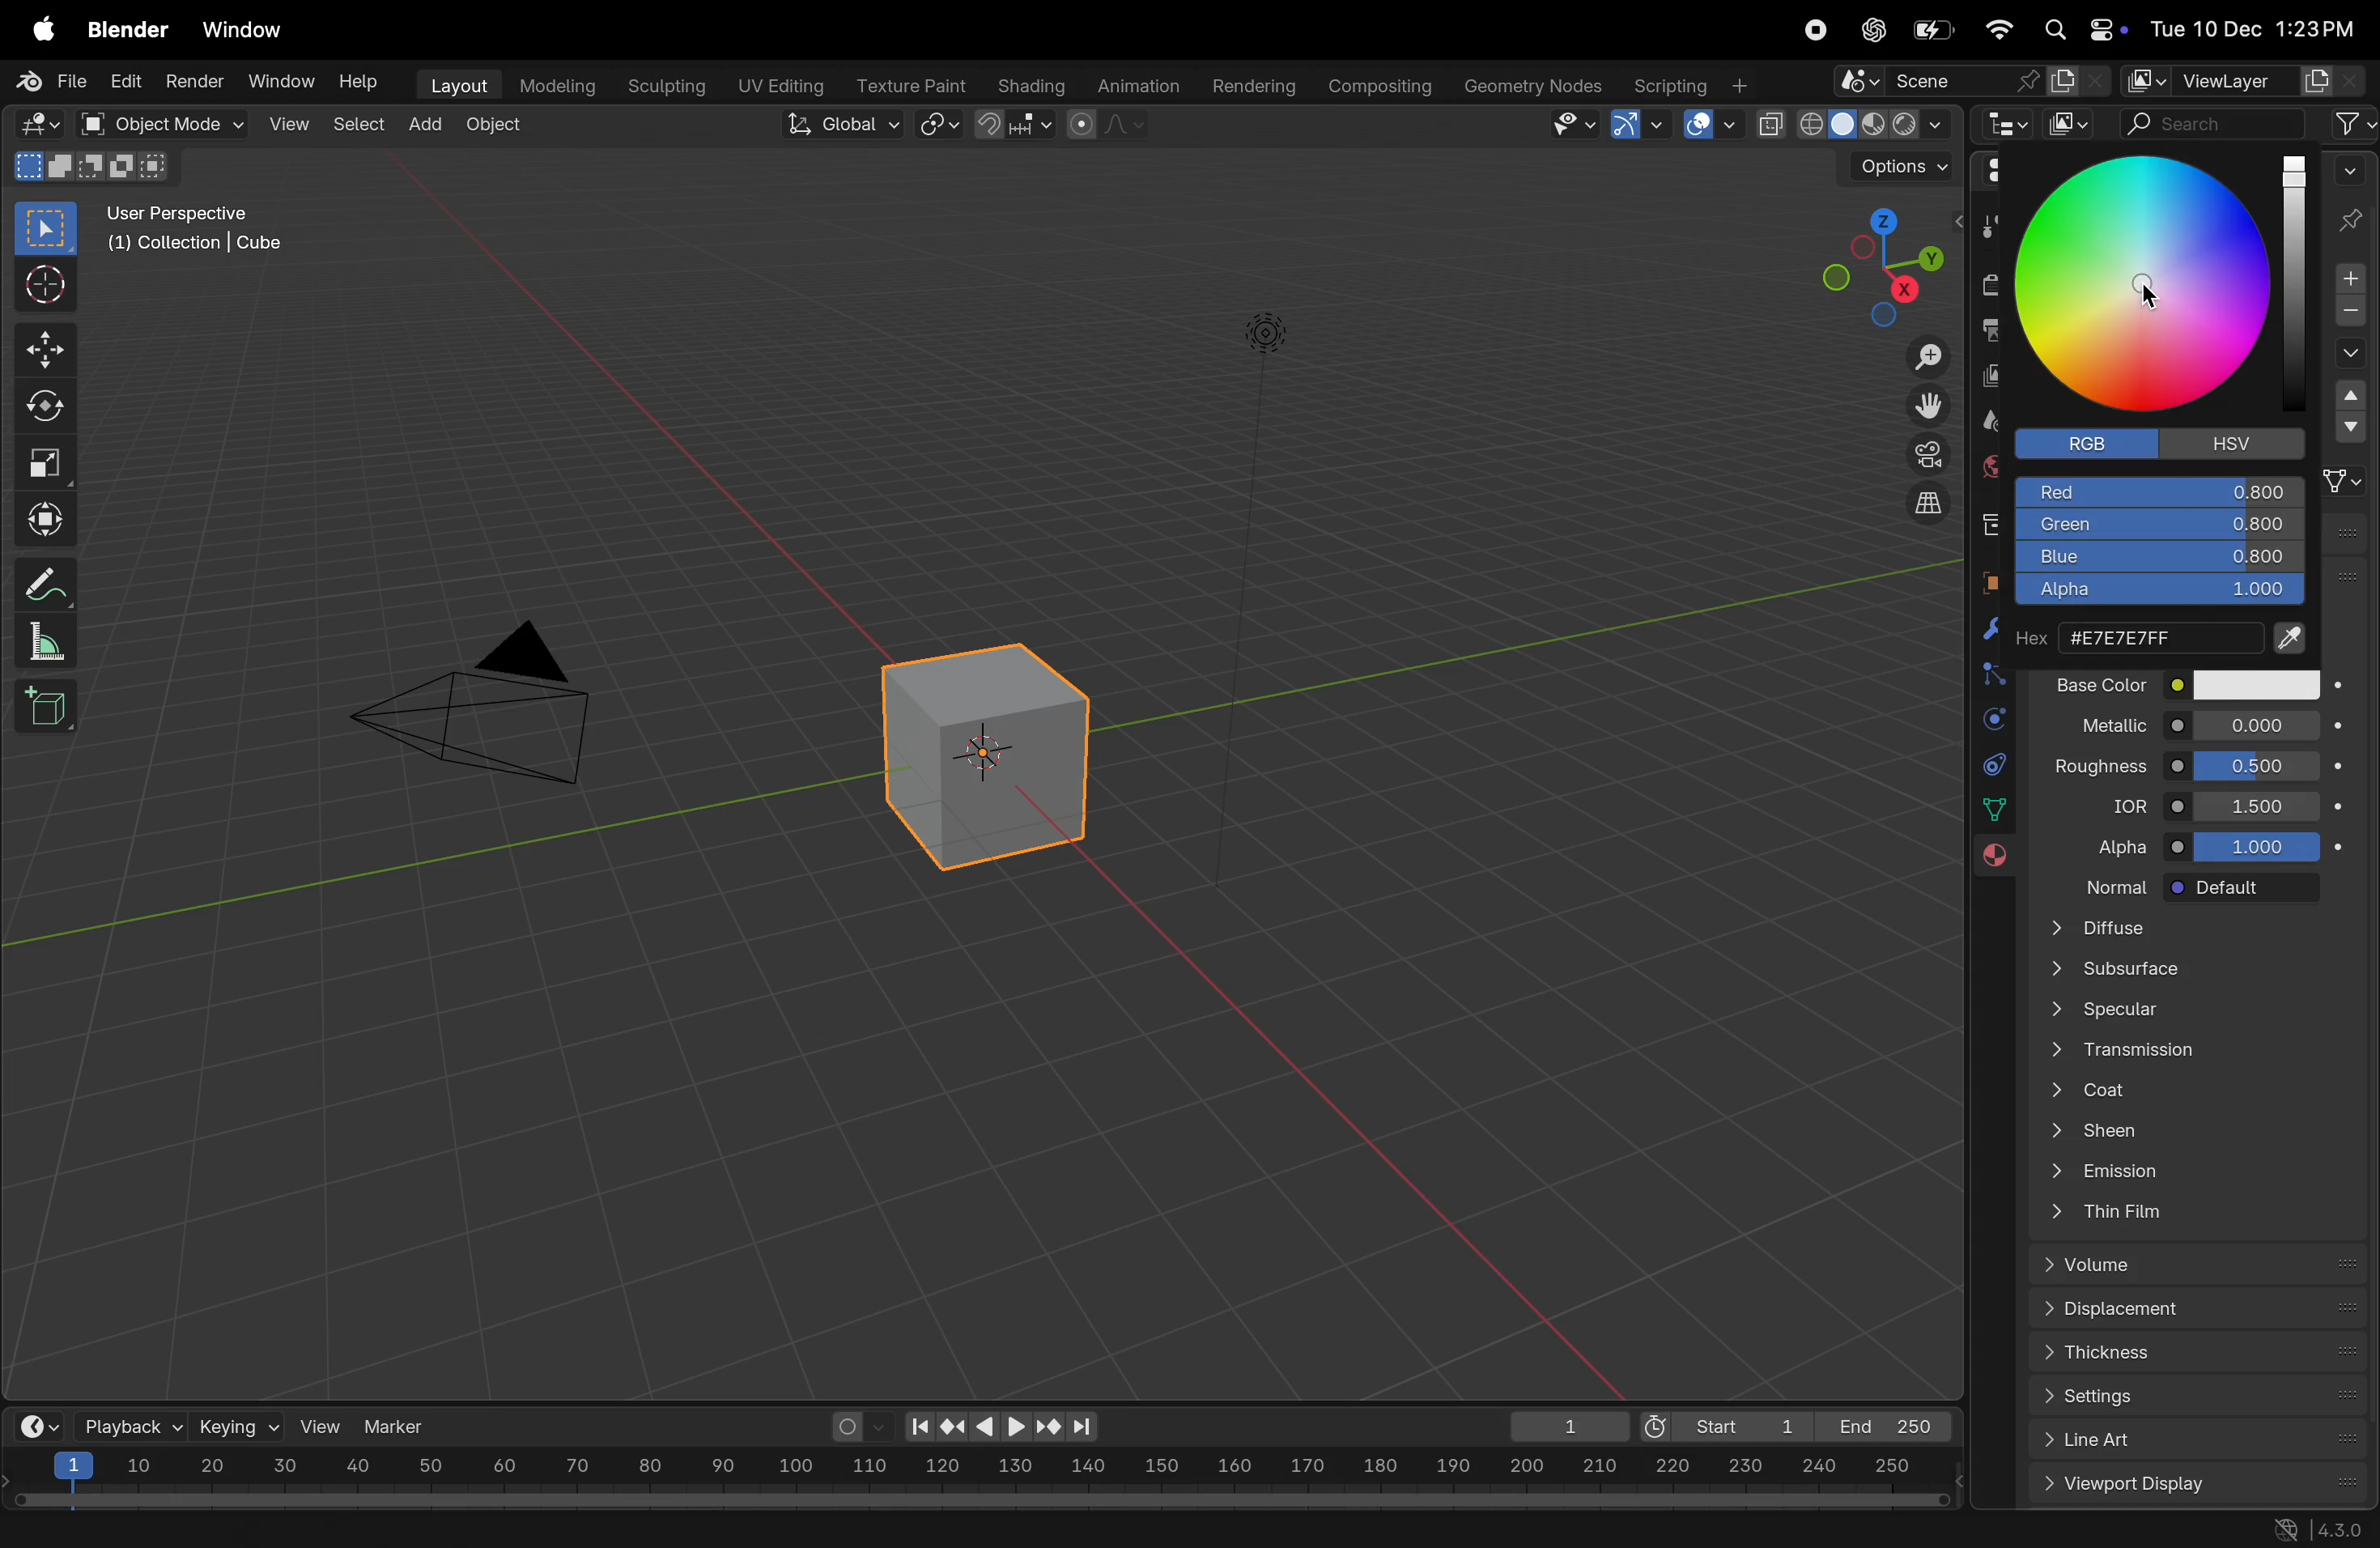 This screenshot has width=2380, height=1548. Describe the element at coordinates (2119, 805) in the screenshot. I see `idr` at that location.